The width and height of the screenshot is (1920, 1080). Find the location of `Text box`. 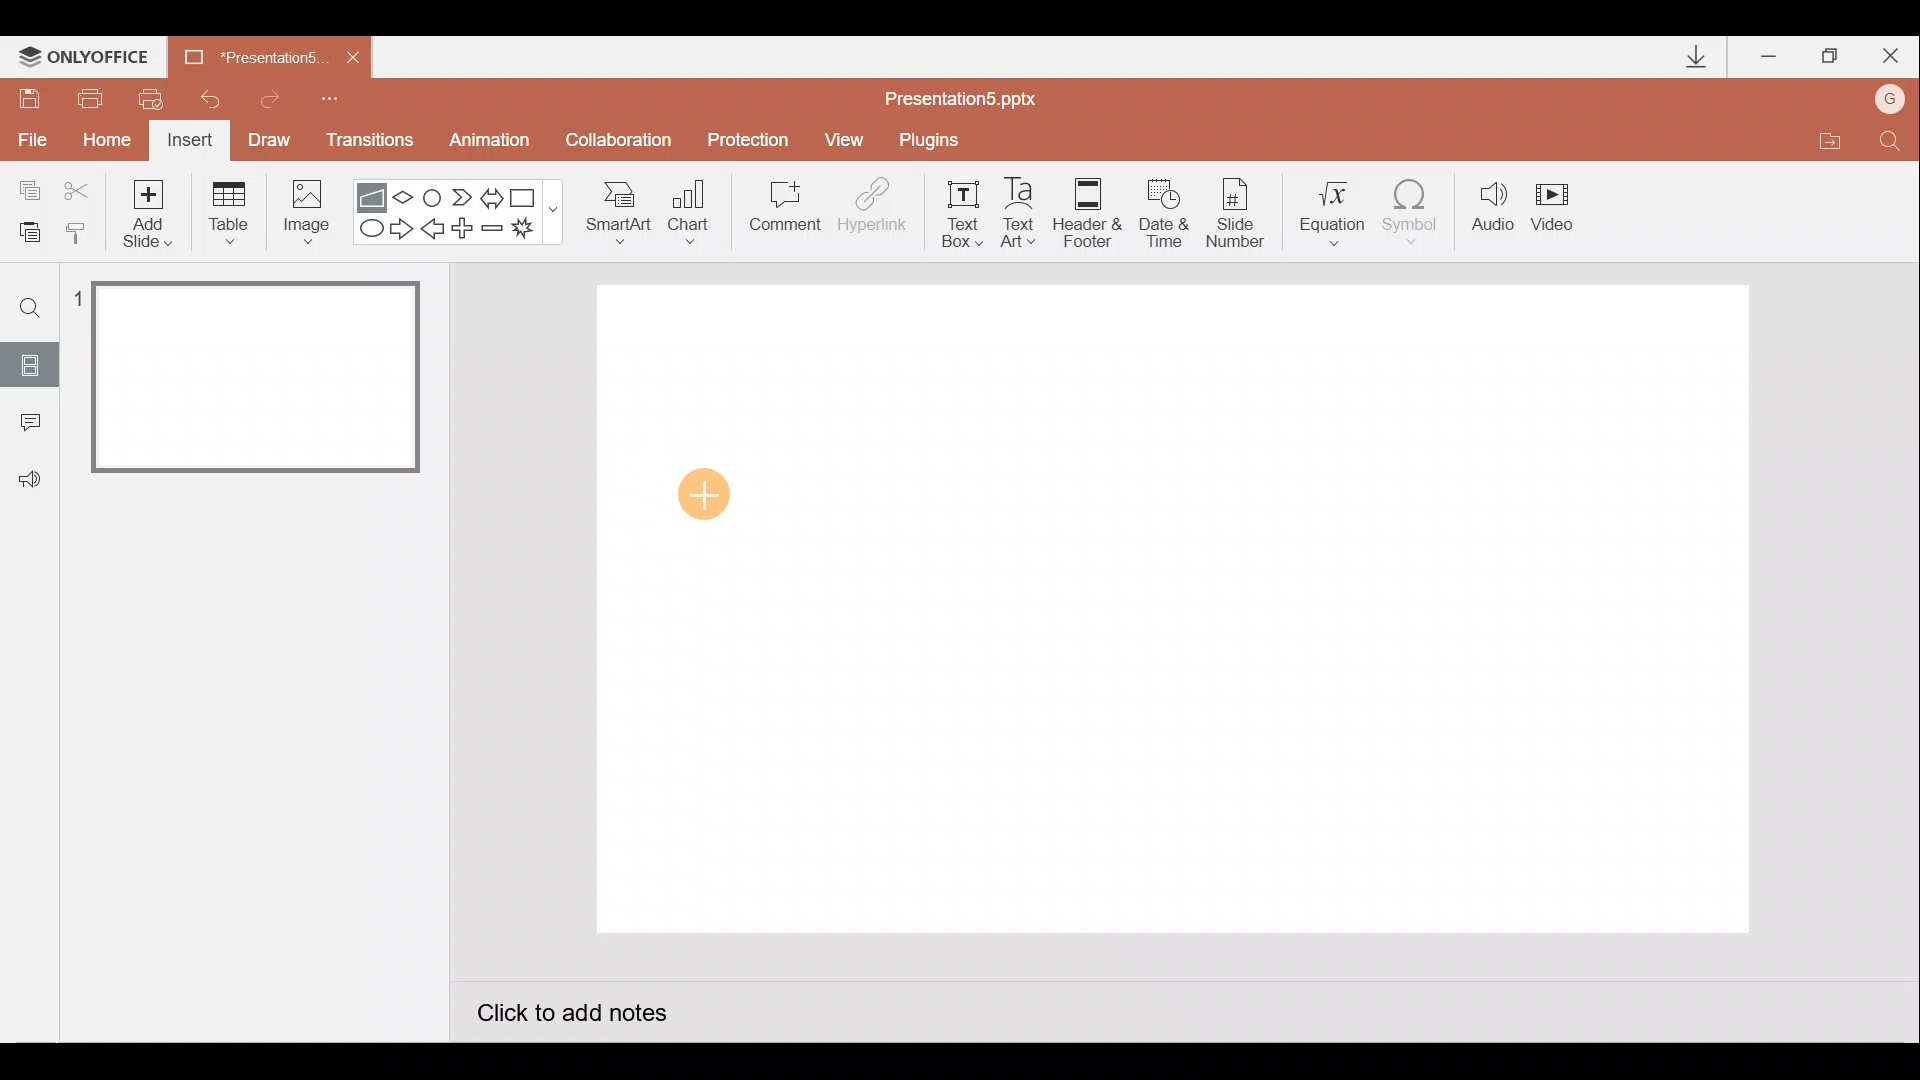

Text box is located at coordinates (956, 211).